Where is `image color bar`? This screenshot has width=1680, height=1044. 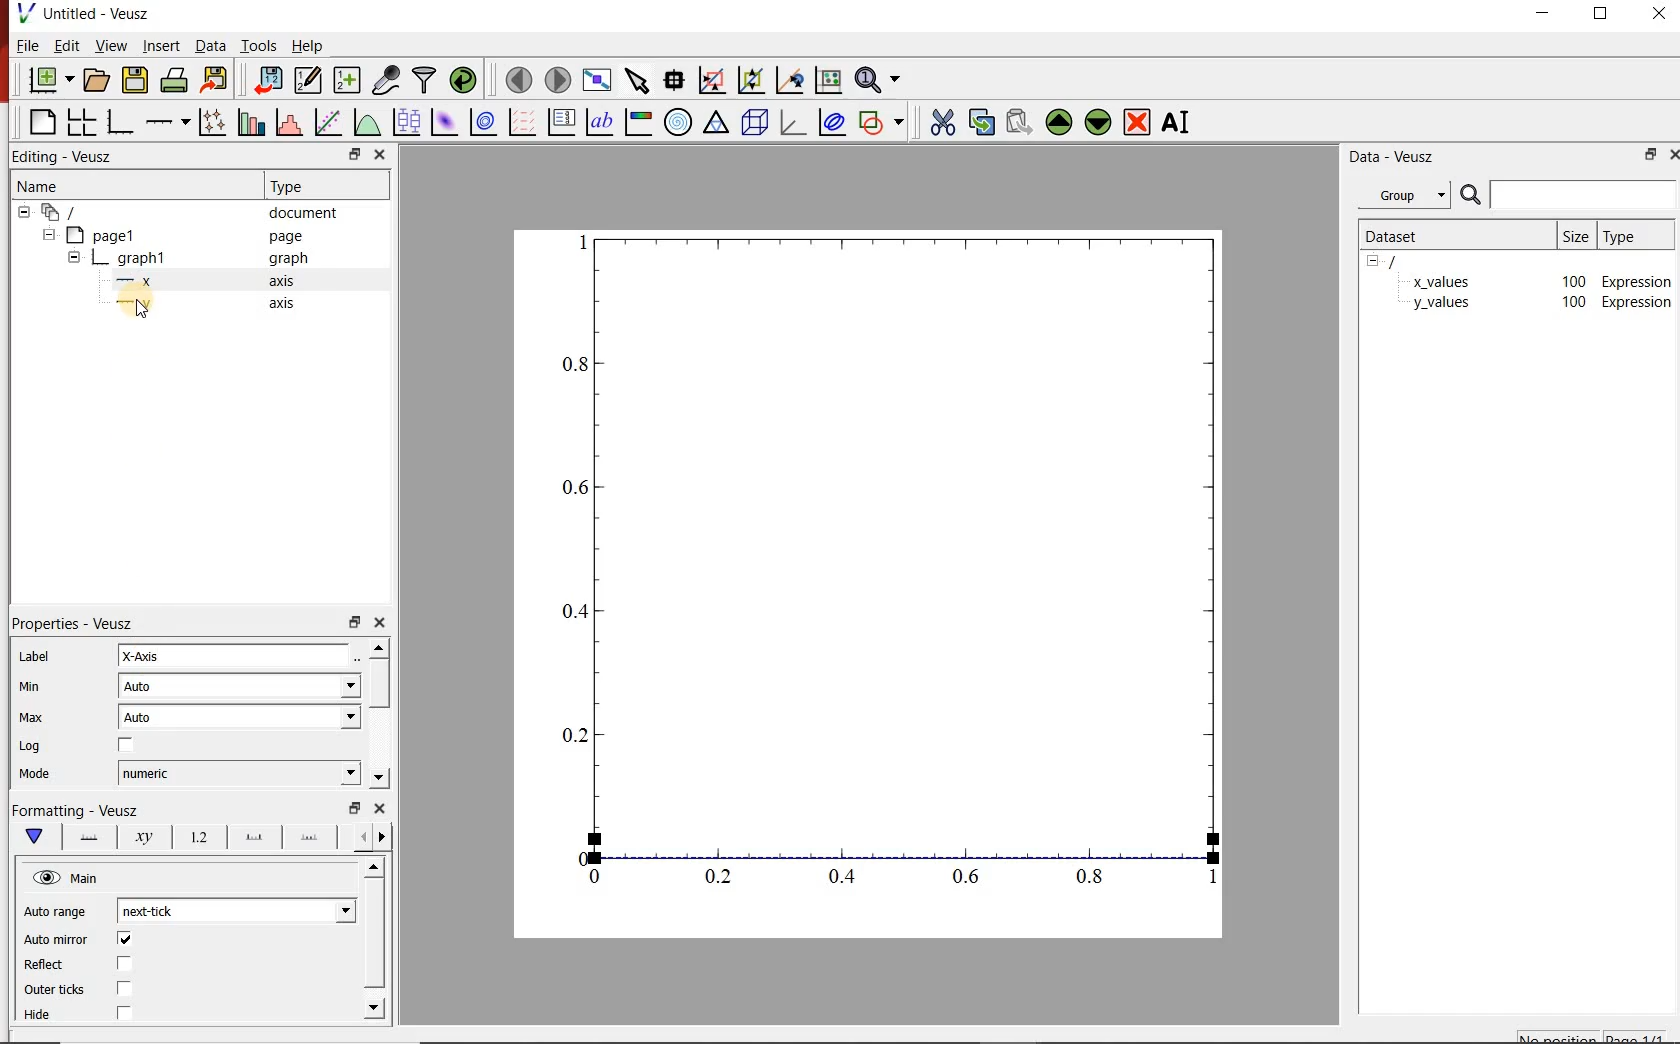
image color bar is located at coordinates (639, 123).